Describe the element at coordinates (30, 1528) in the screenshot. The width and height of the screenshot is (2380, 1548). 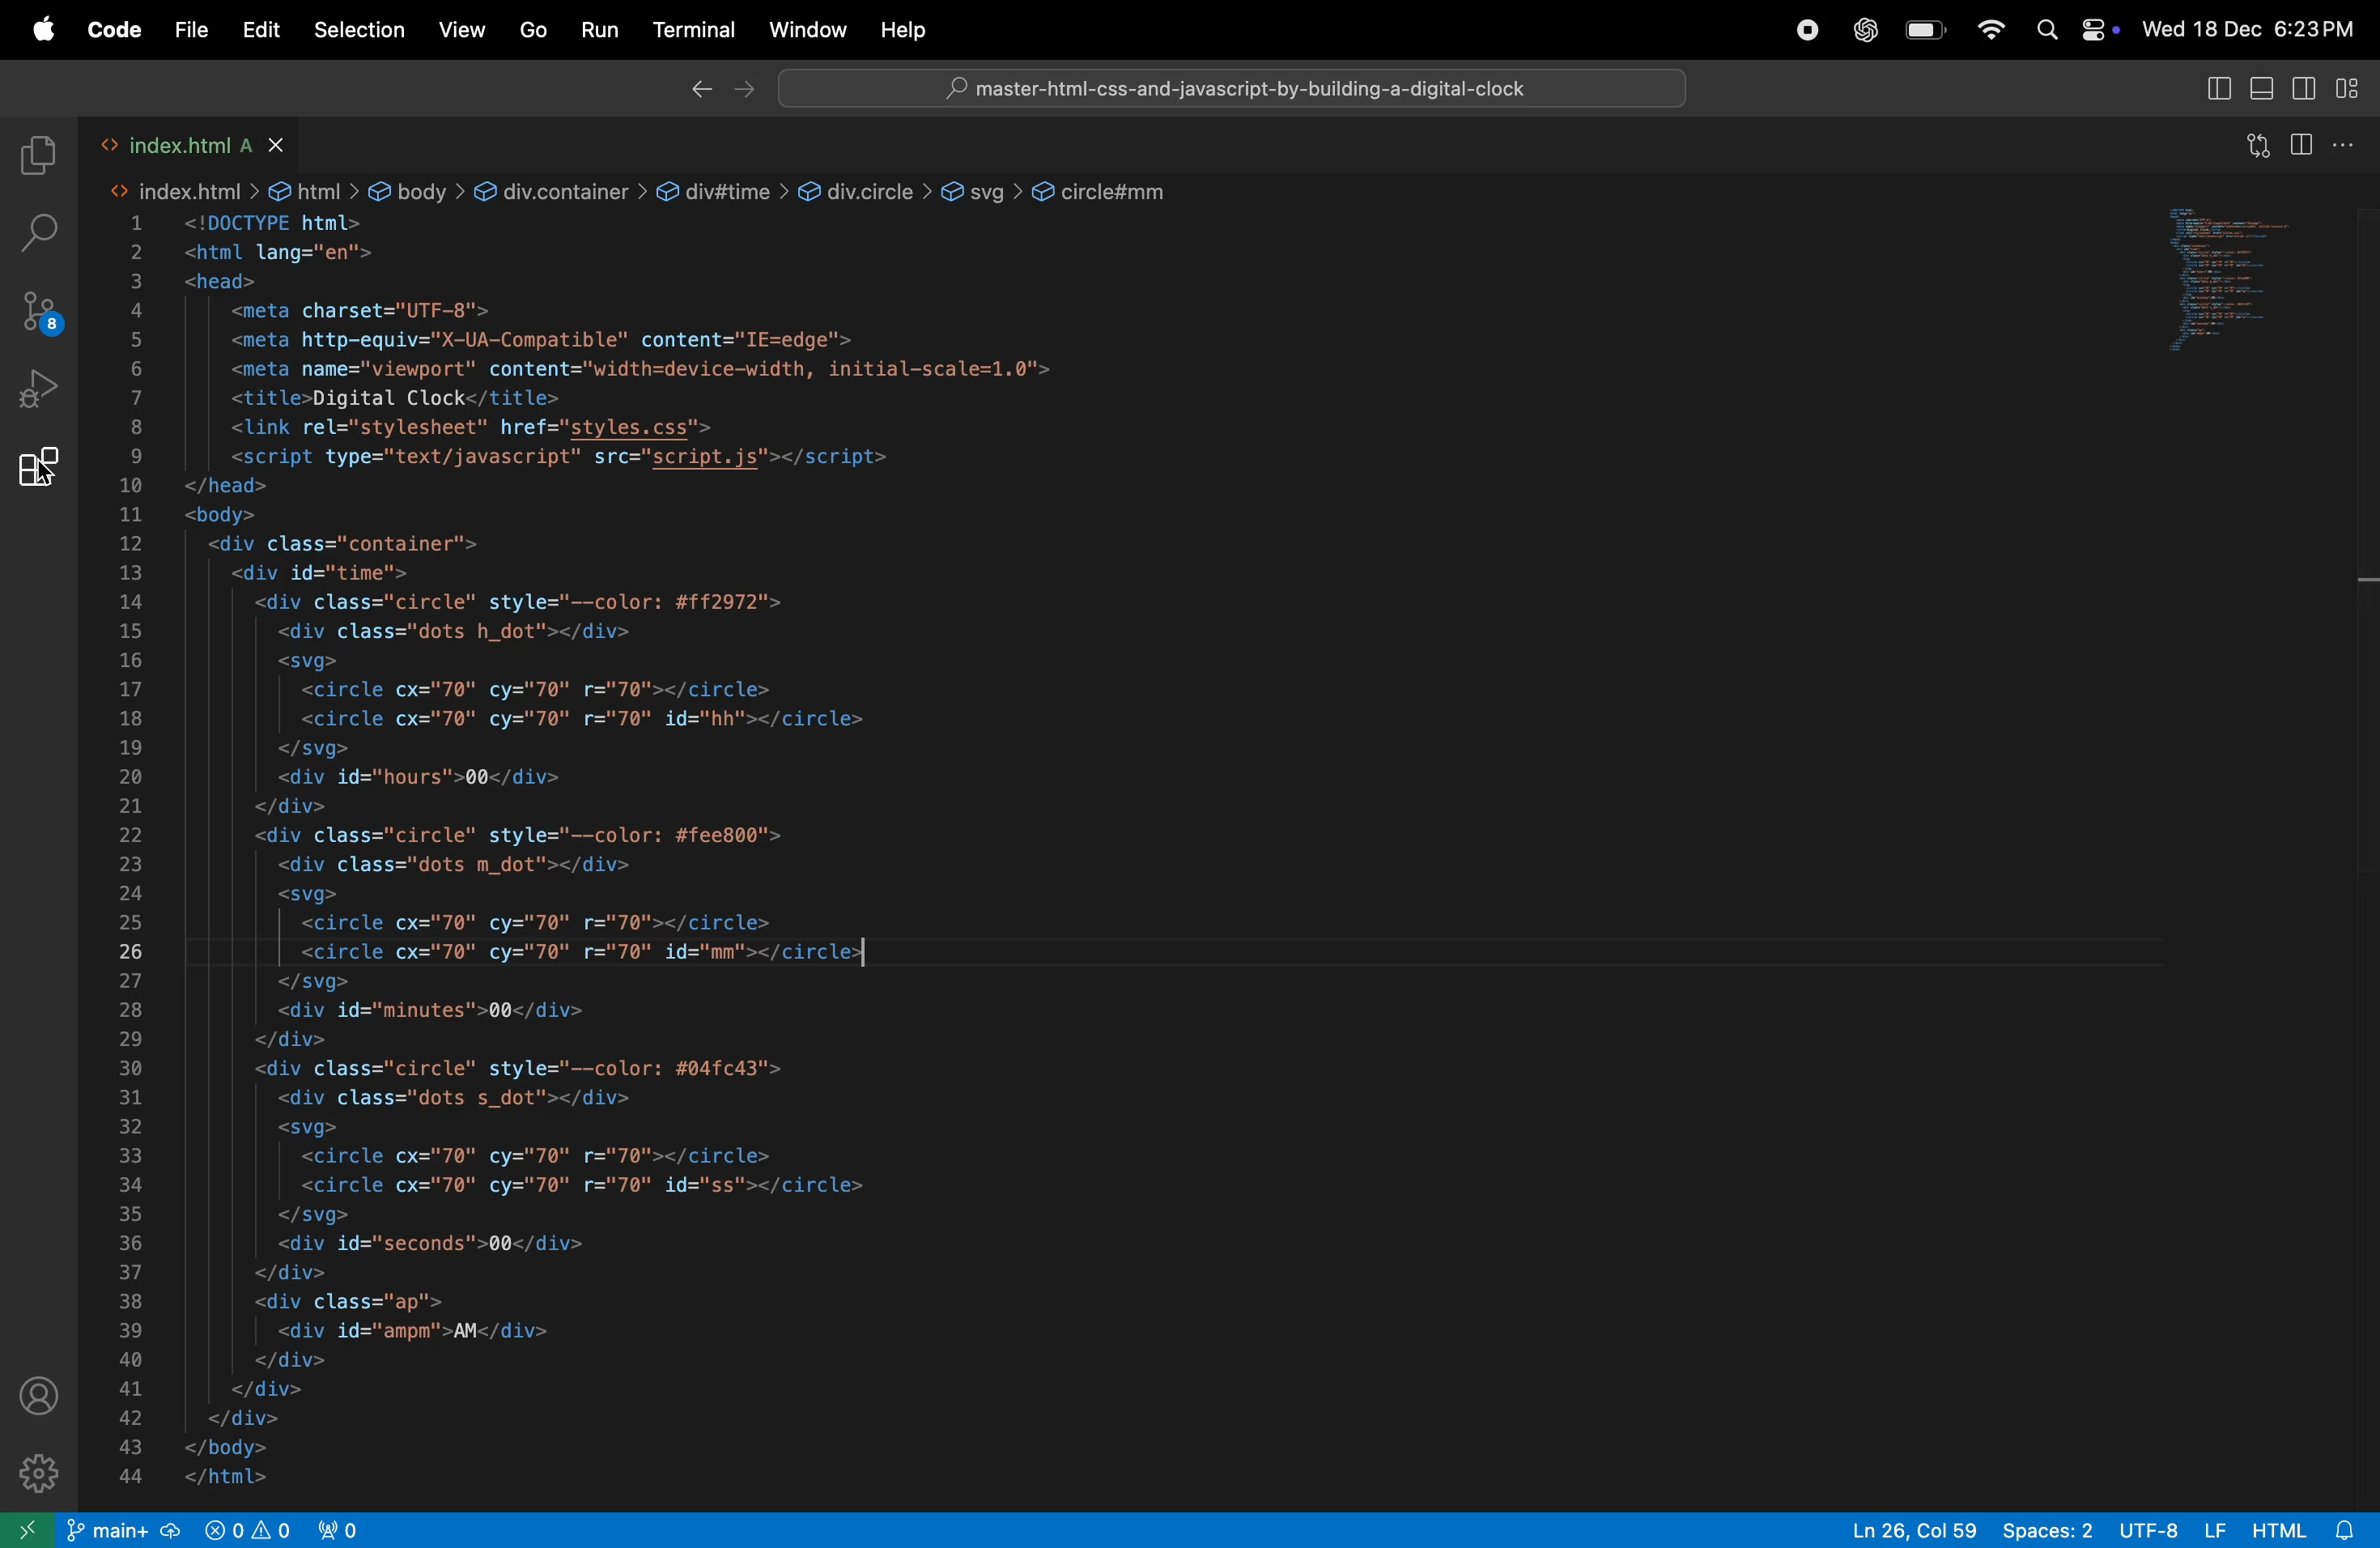
I see `open new window` at that location.